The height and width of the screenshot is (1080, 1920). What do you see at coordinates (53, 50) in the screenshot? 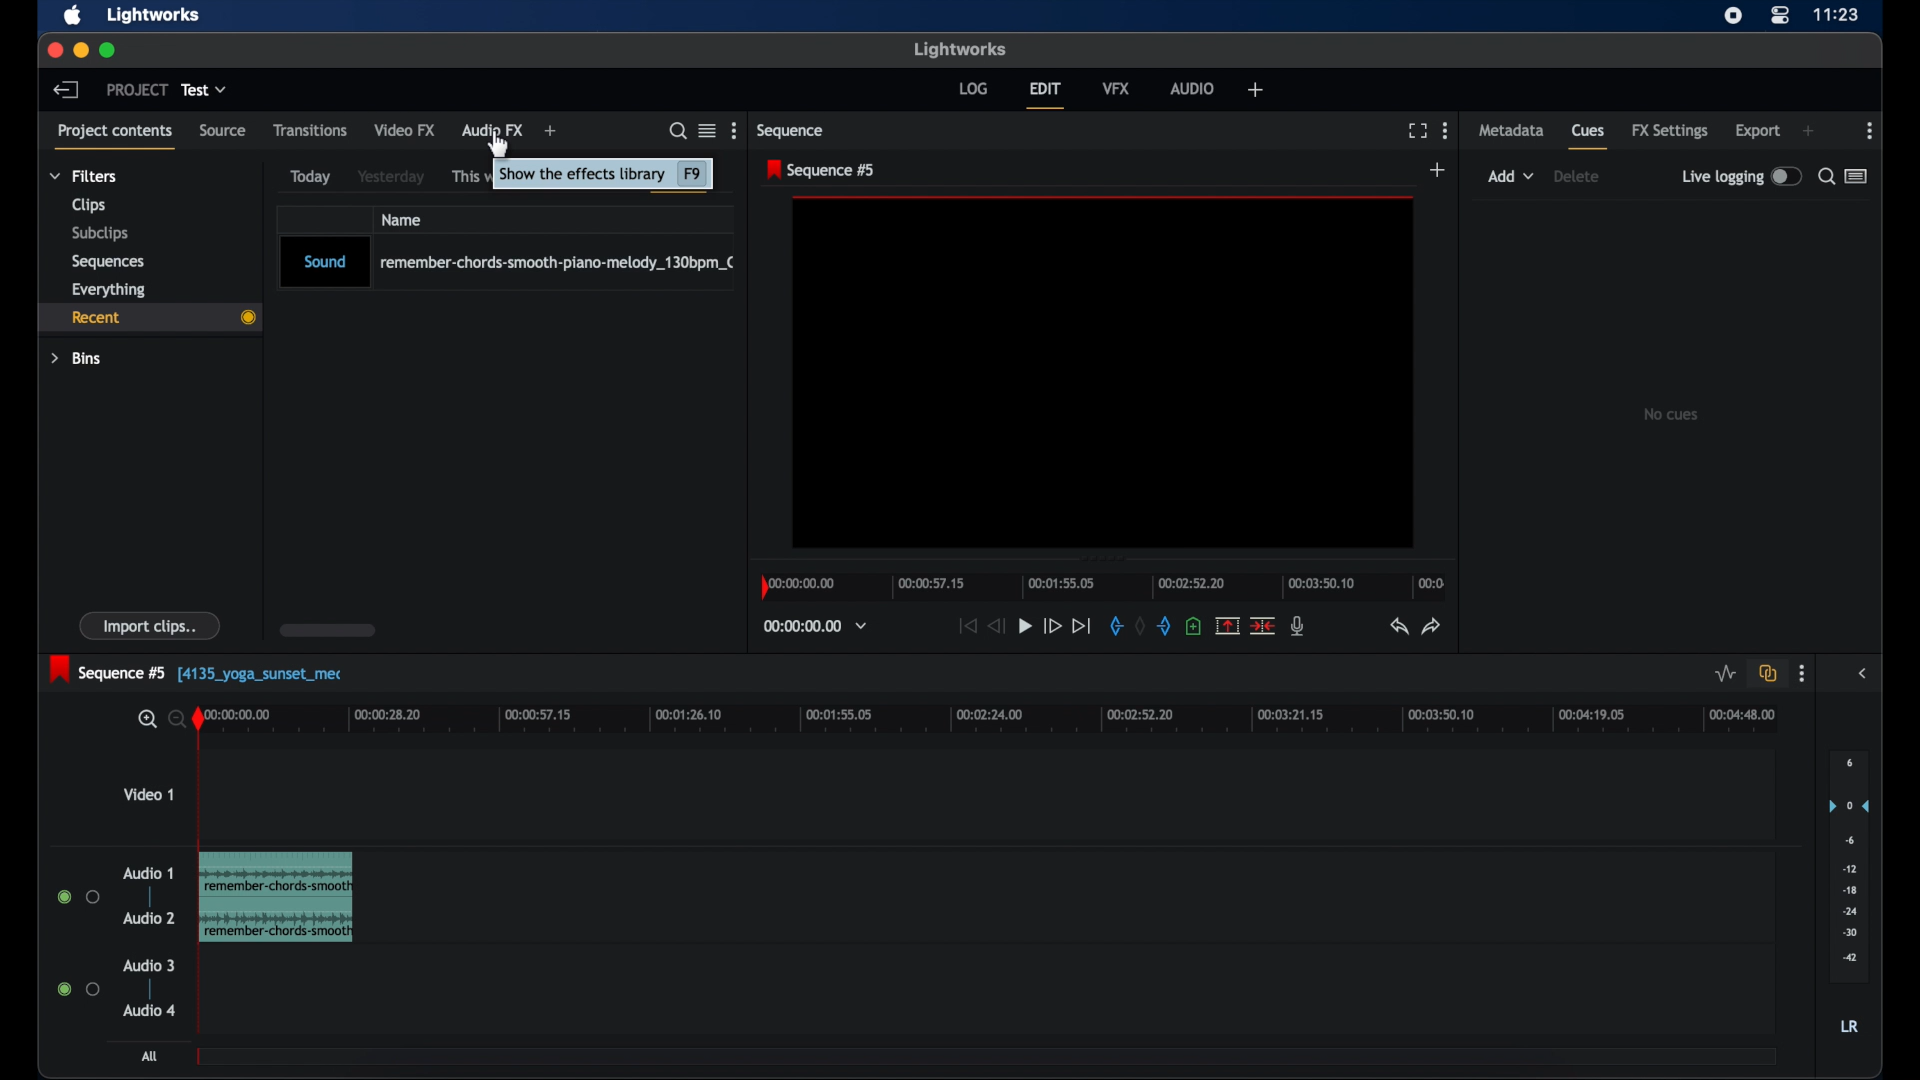
I see `close` at bounding box center [53, 50].